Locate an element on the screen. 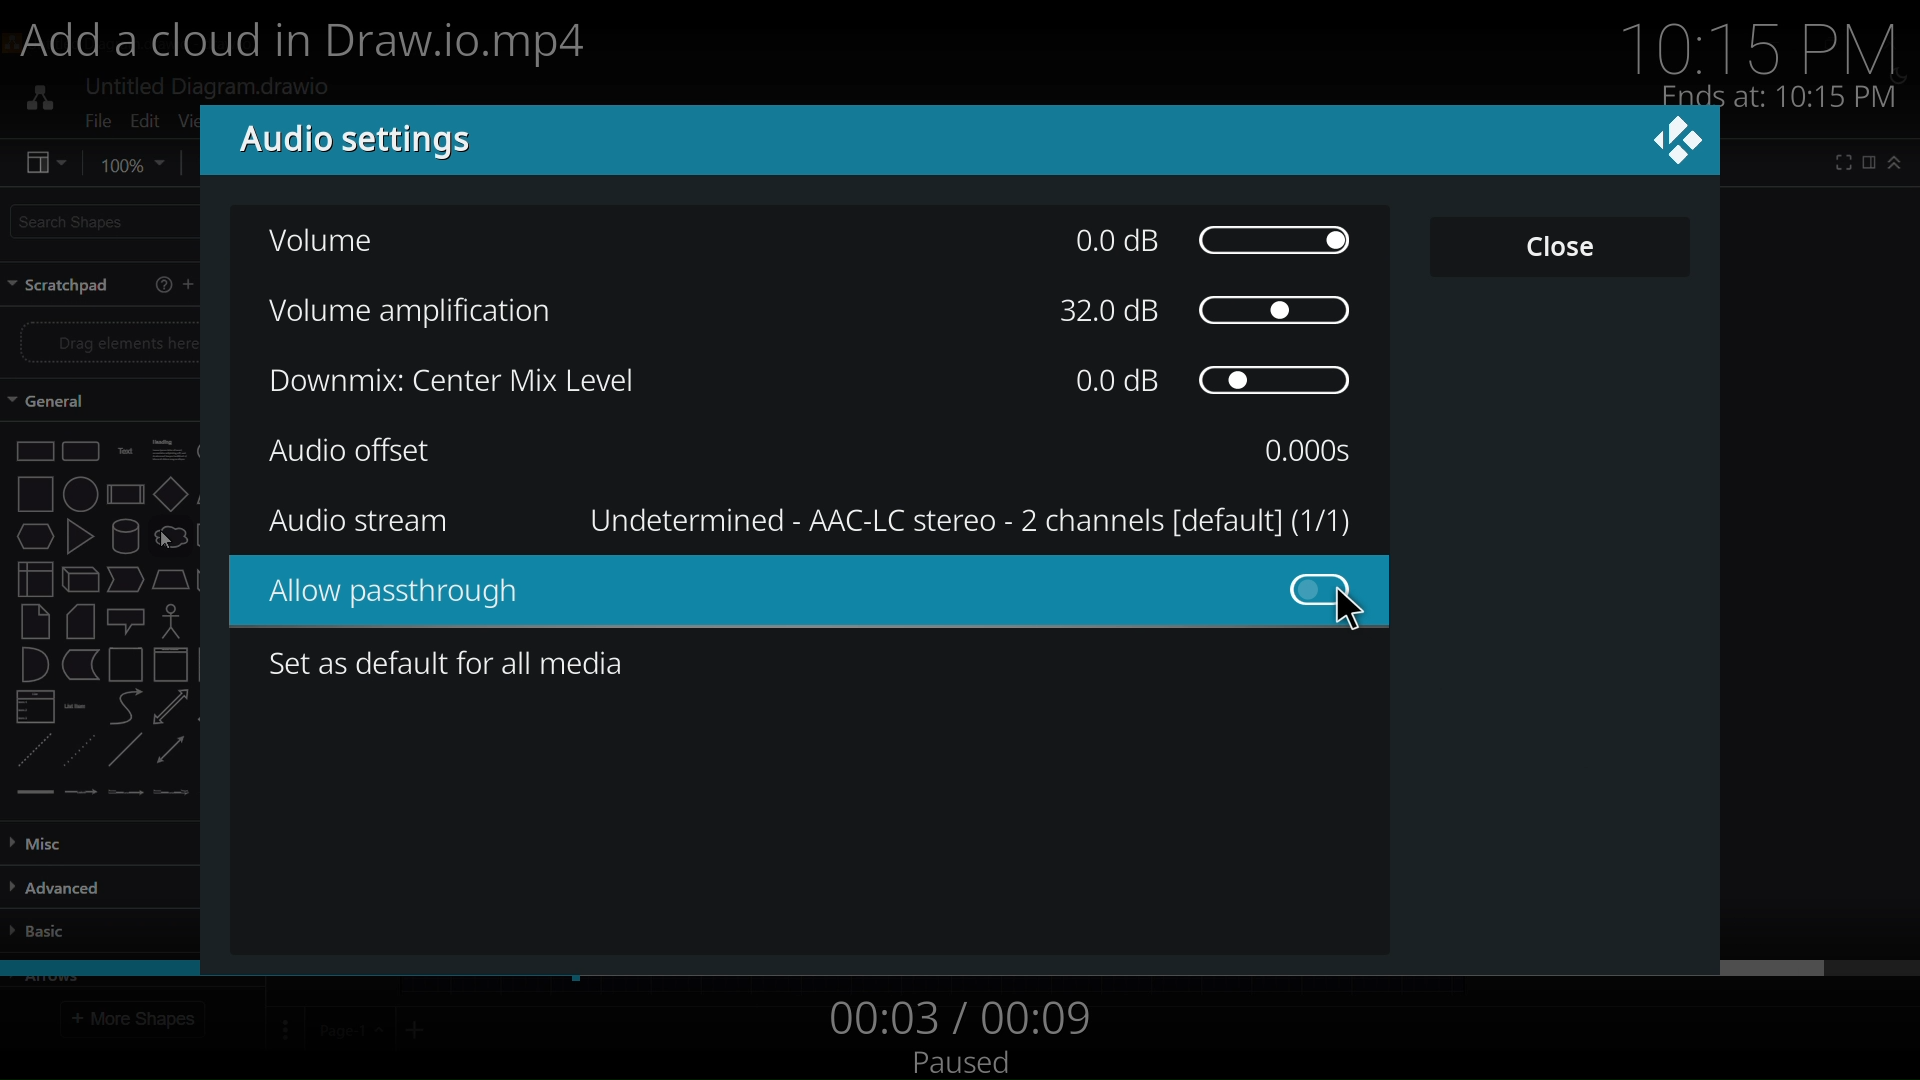  32.0dB is located at coordinates (1205, 312).